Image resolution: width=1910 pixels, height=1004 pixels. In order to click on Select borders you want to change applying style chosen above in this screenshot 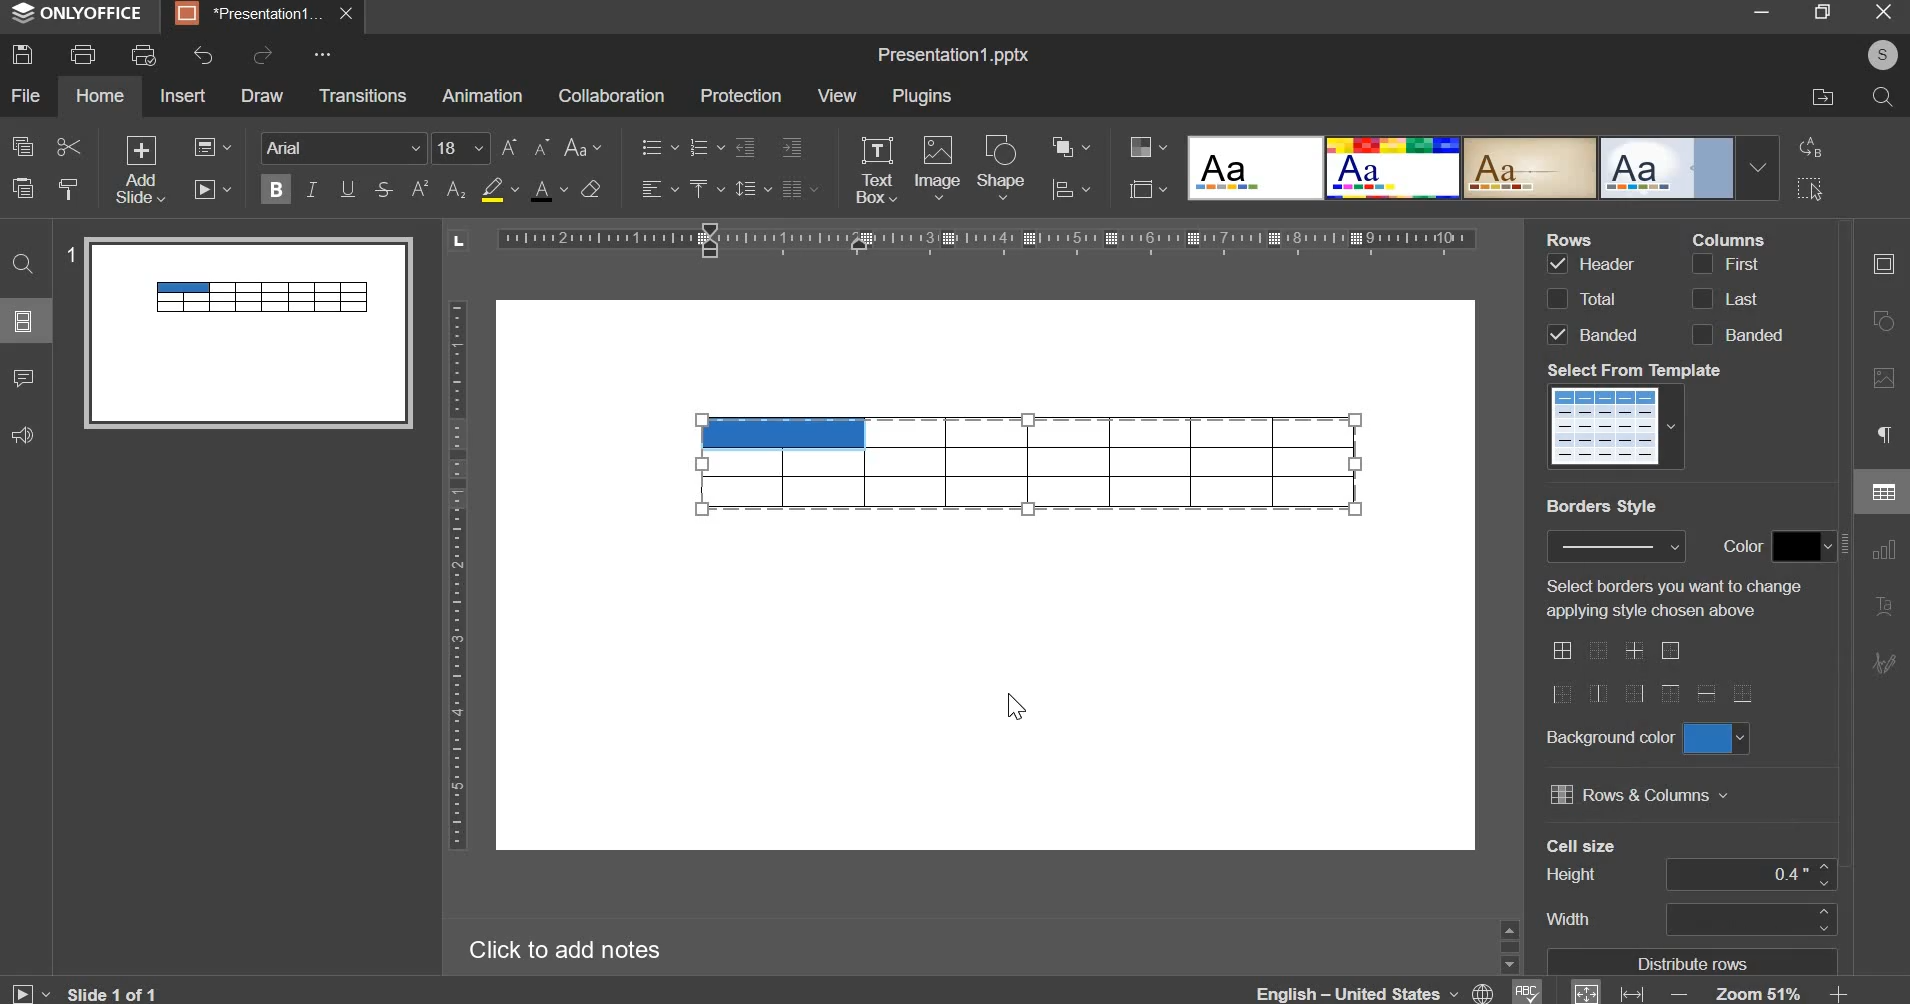, I will do `click(1670, 598)`.